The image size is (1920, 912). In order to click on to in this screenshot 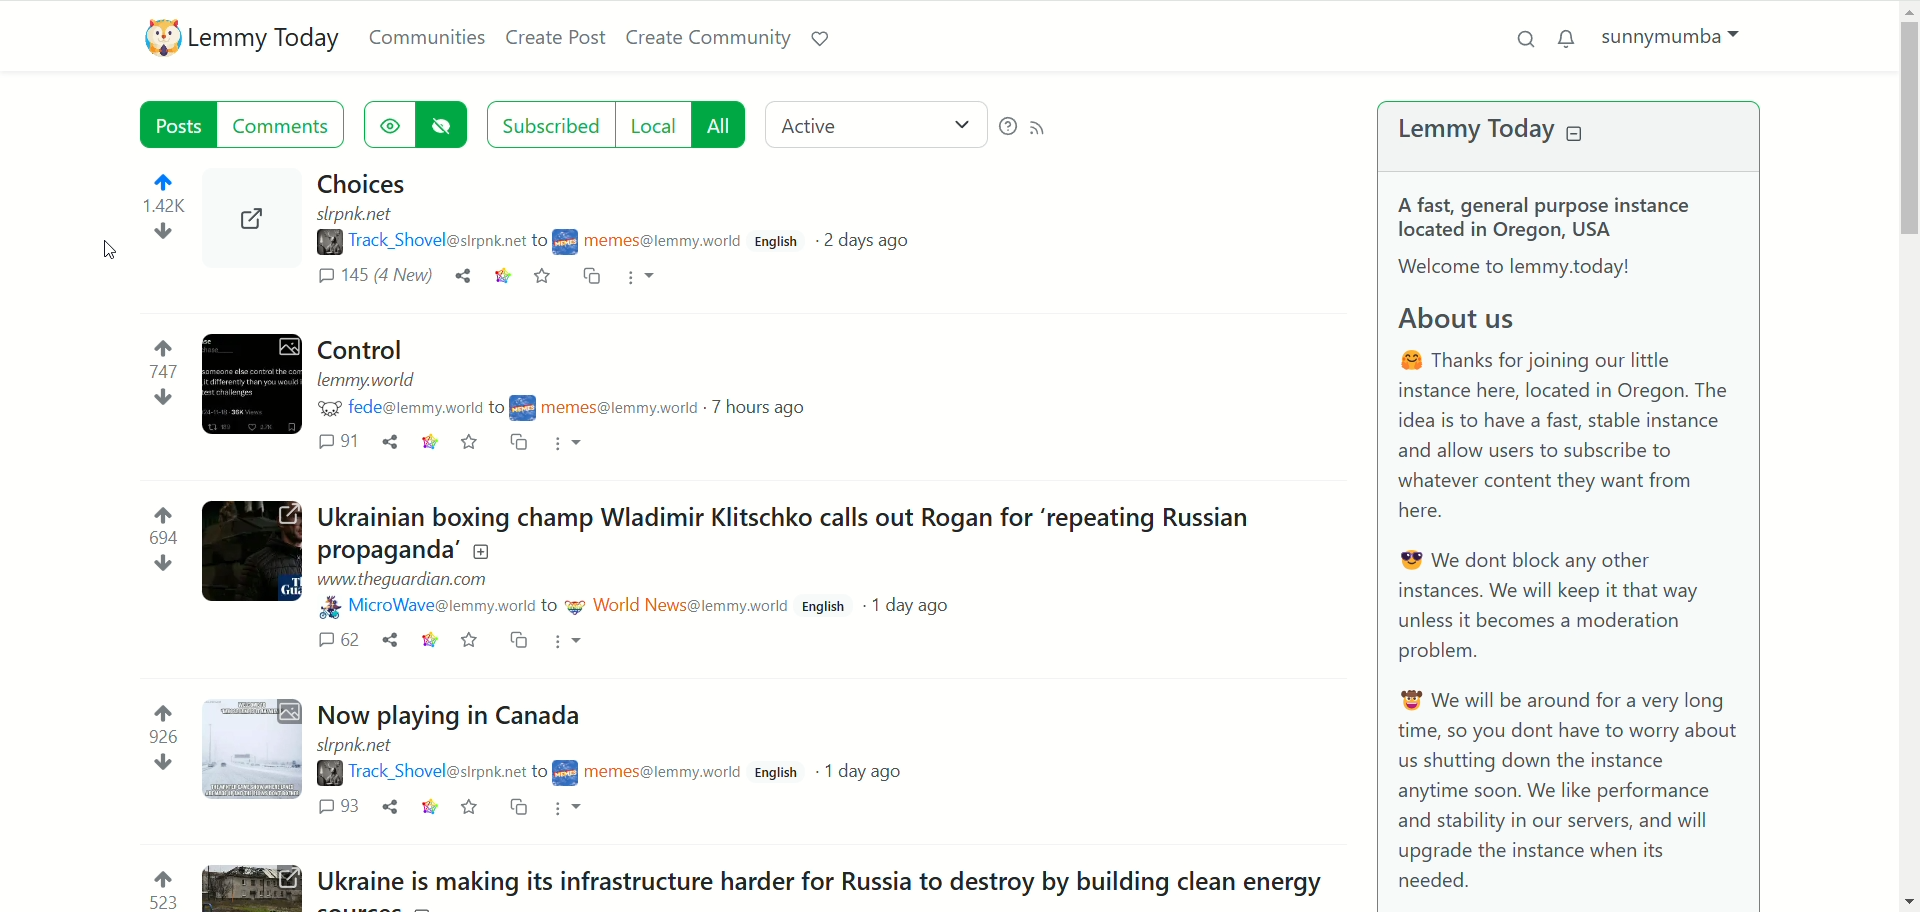, I will do `click(538, 775)`.